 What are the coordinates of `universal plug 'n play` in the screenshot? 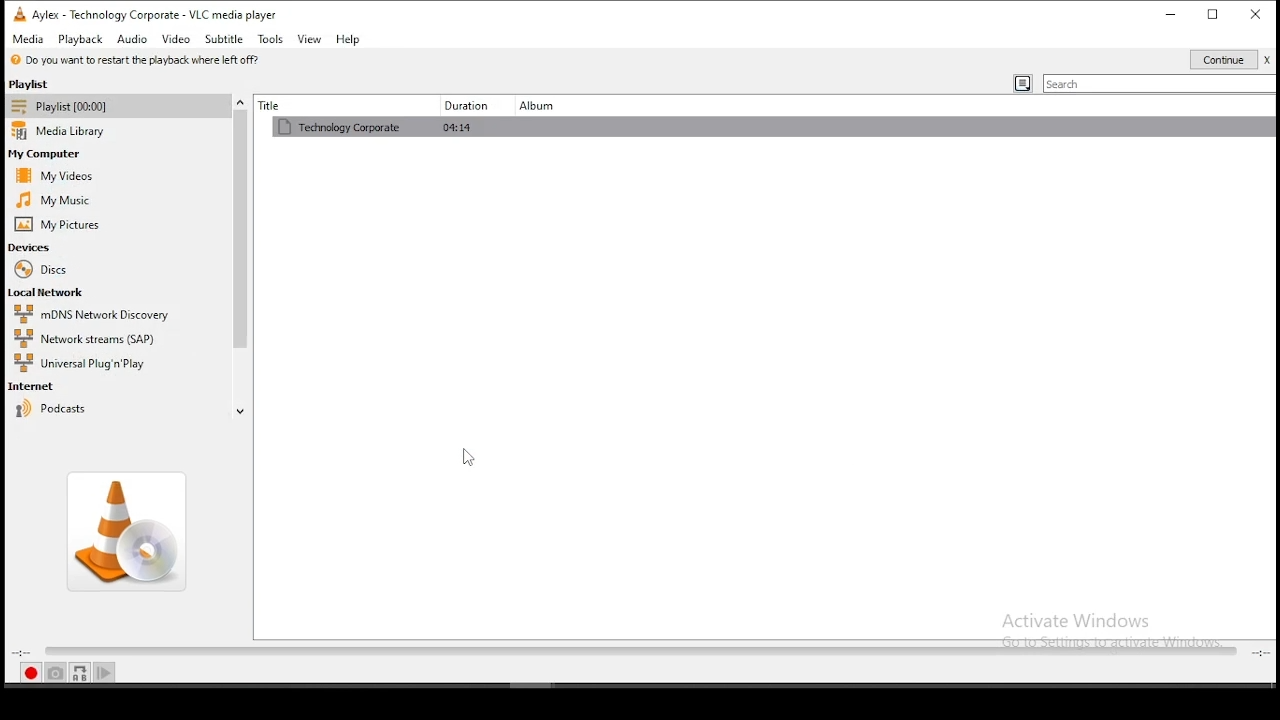 It's located at (83, 361).